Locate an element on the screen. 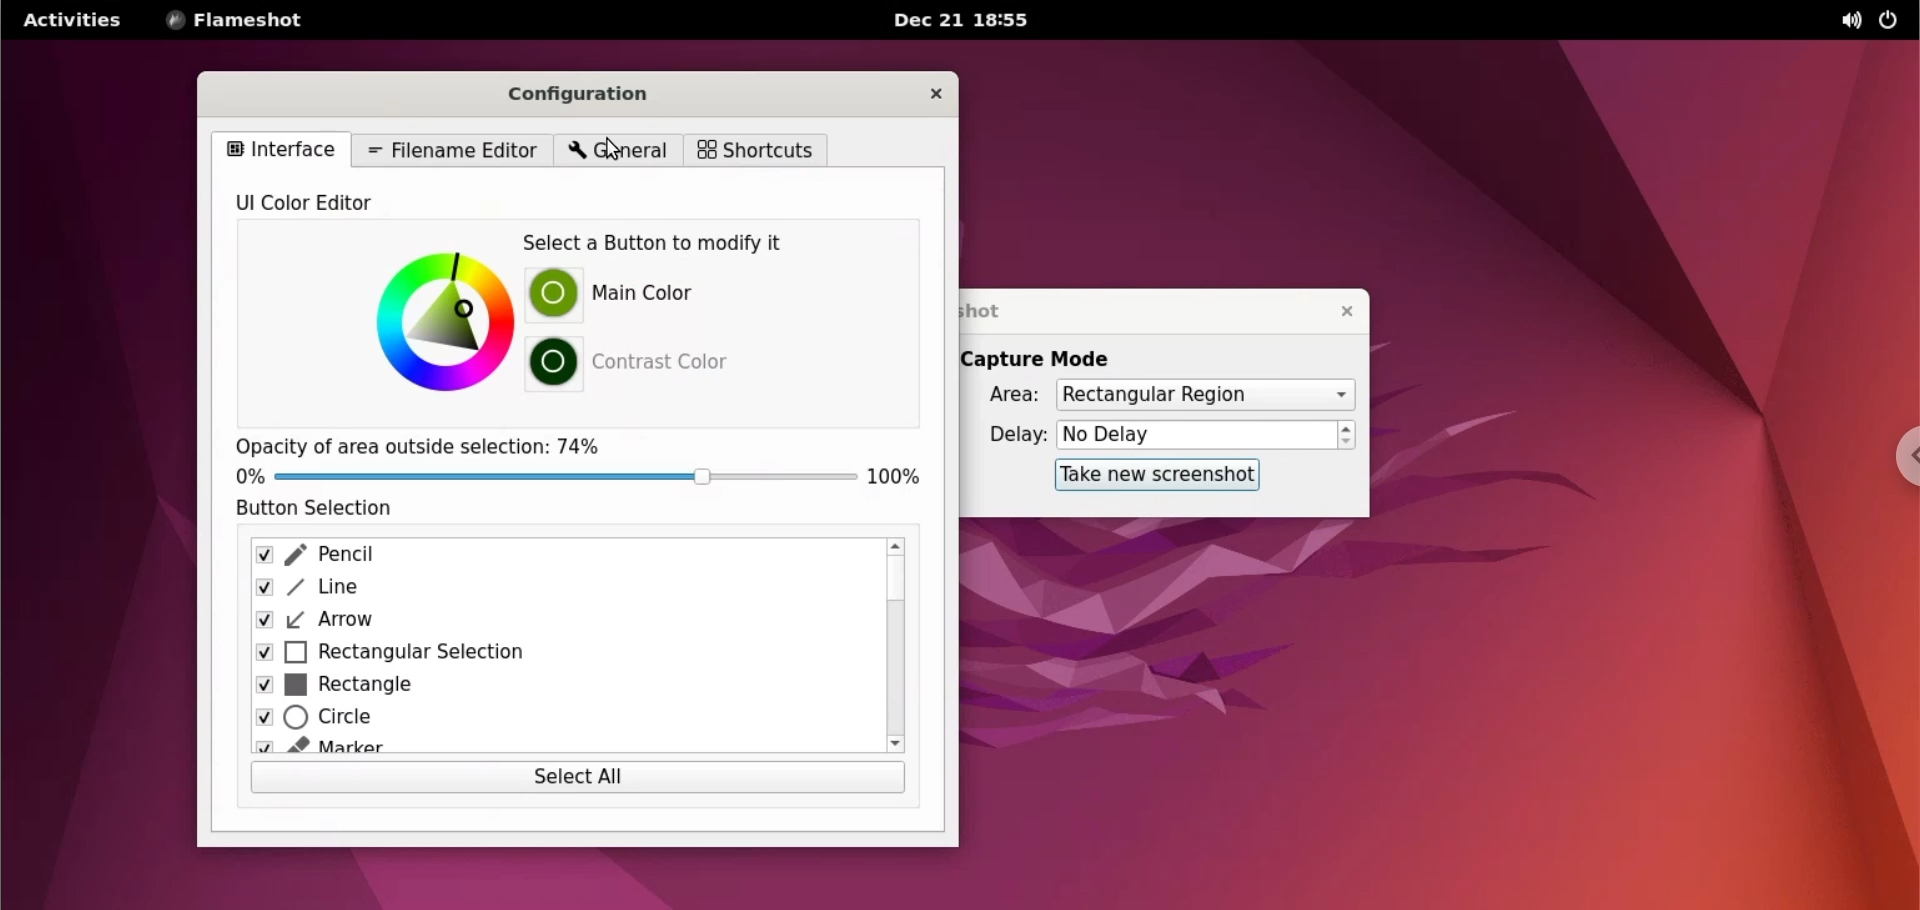  area is located at coordinates (1001, 396).